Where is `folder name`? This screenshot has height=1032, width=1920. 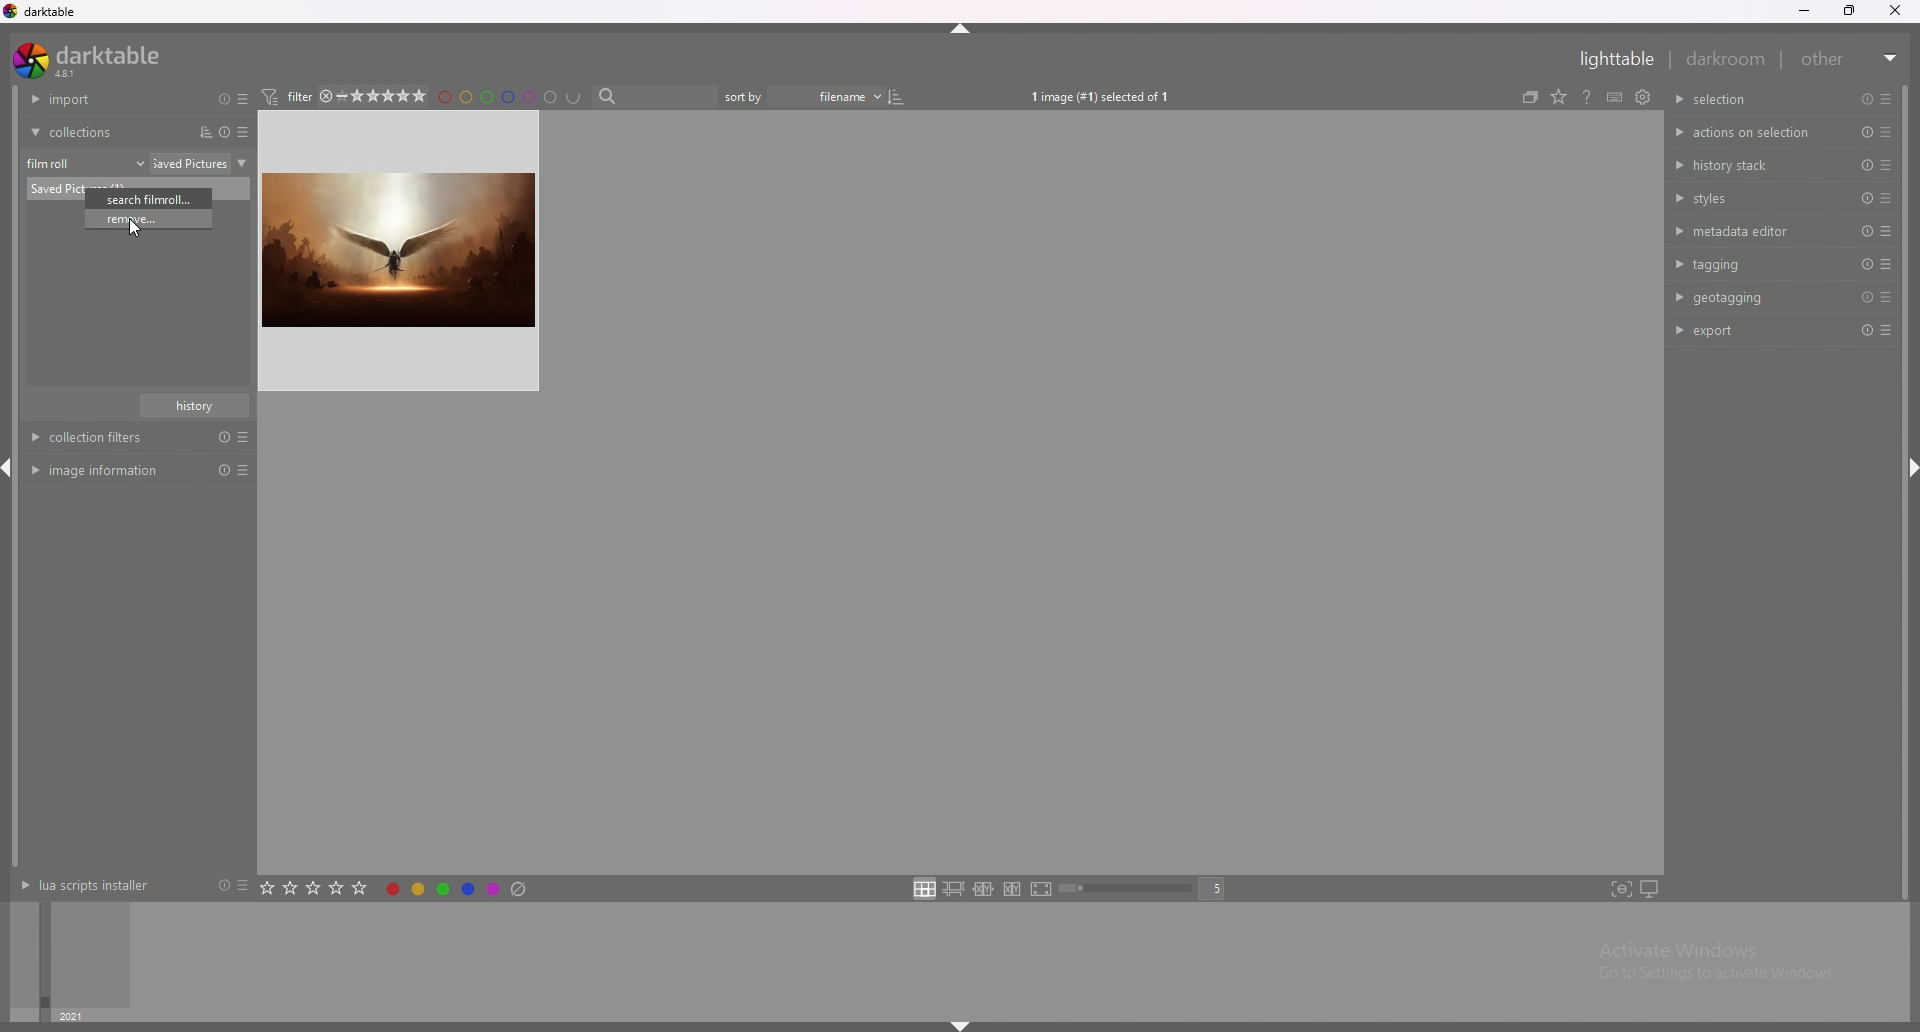 folder name is located at coordinates (203, 163).